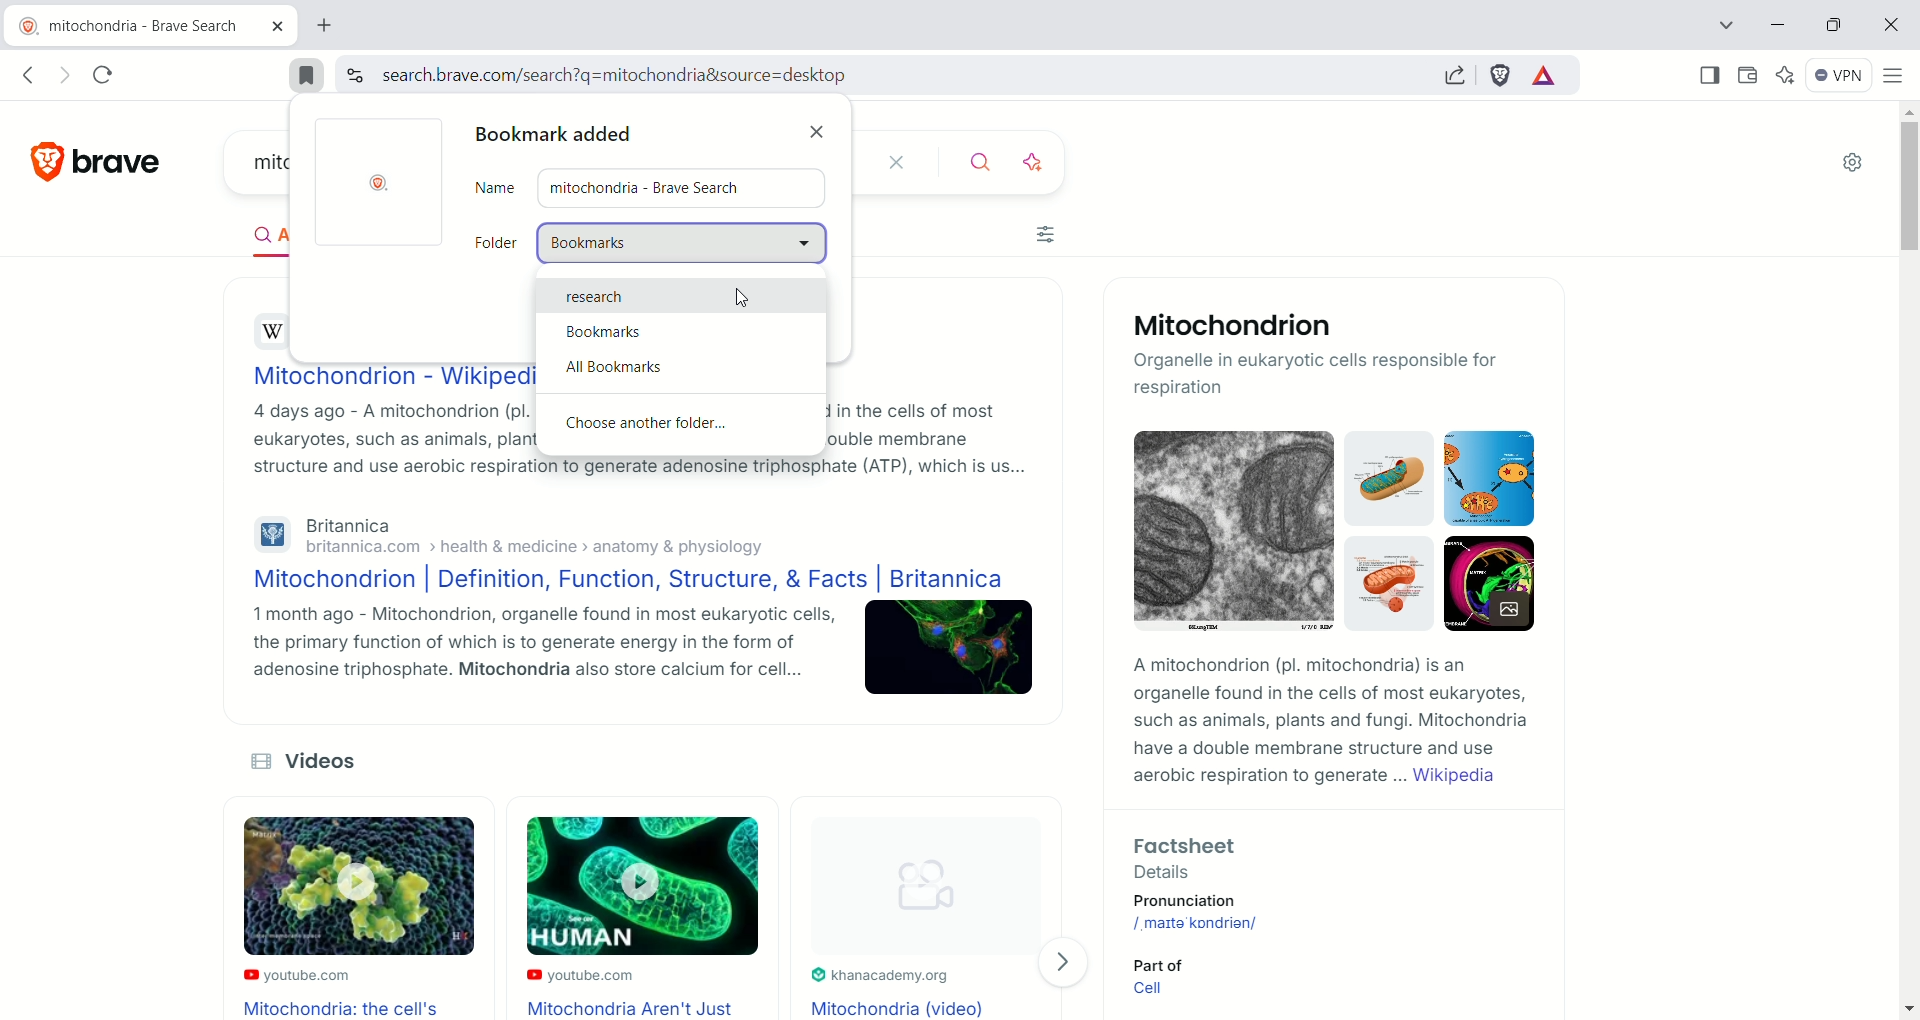  Describe the element at coordinates (1779, 24) in the screenshot. I see `minimize` at that location.